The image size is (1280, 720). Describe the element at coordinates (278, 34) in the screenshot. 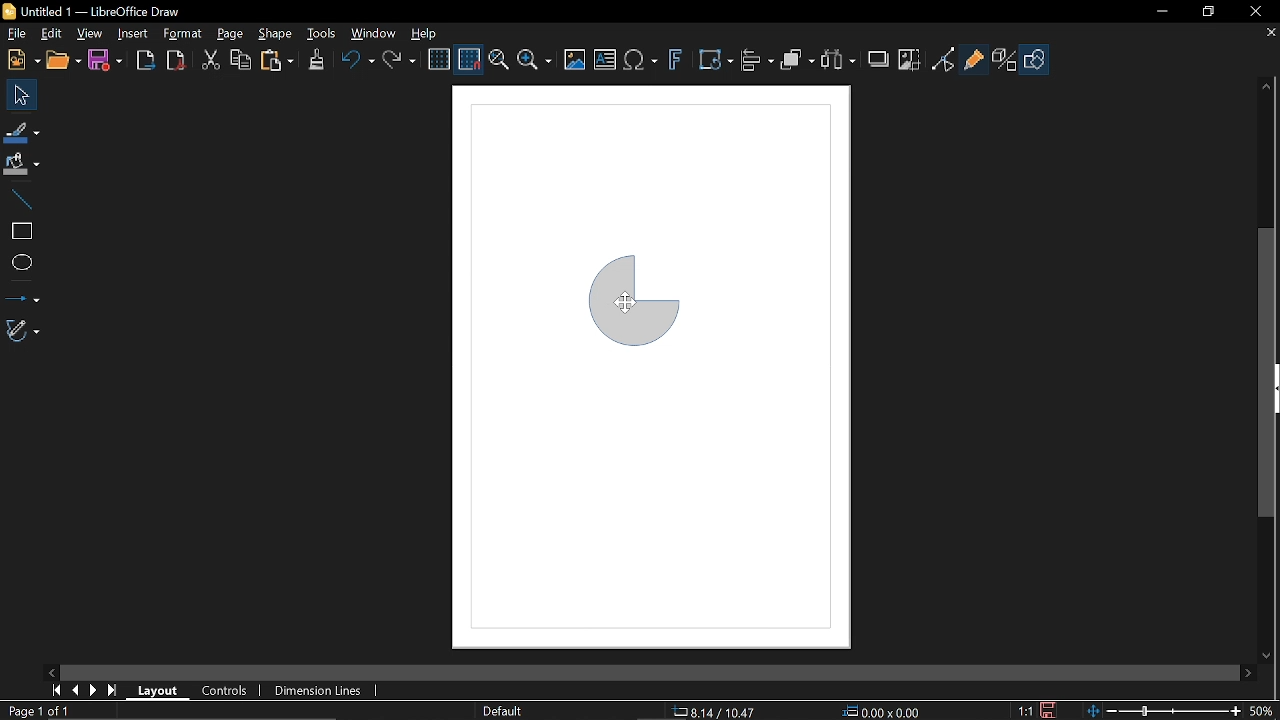

I see `Shape` at that location.